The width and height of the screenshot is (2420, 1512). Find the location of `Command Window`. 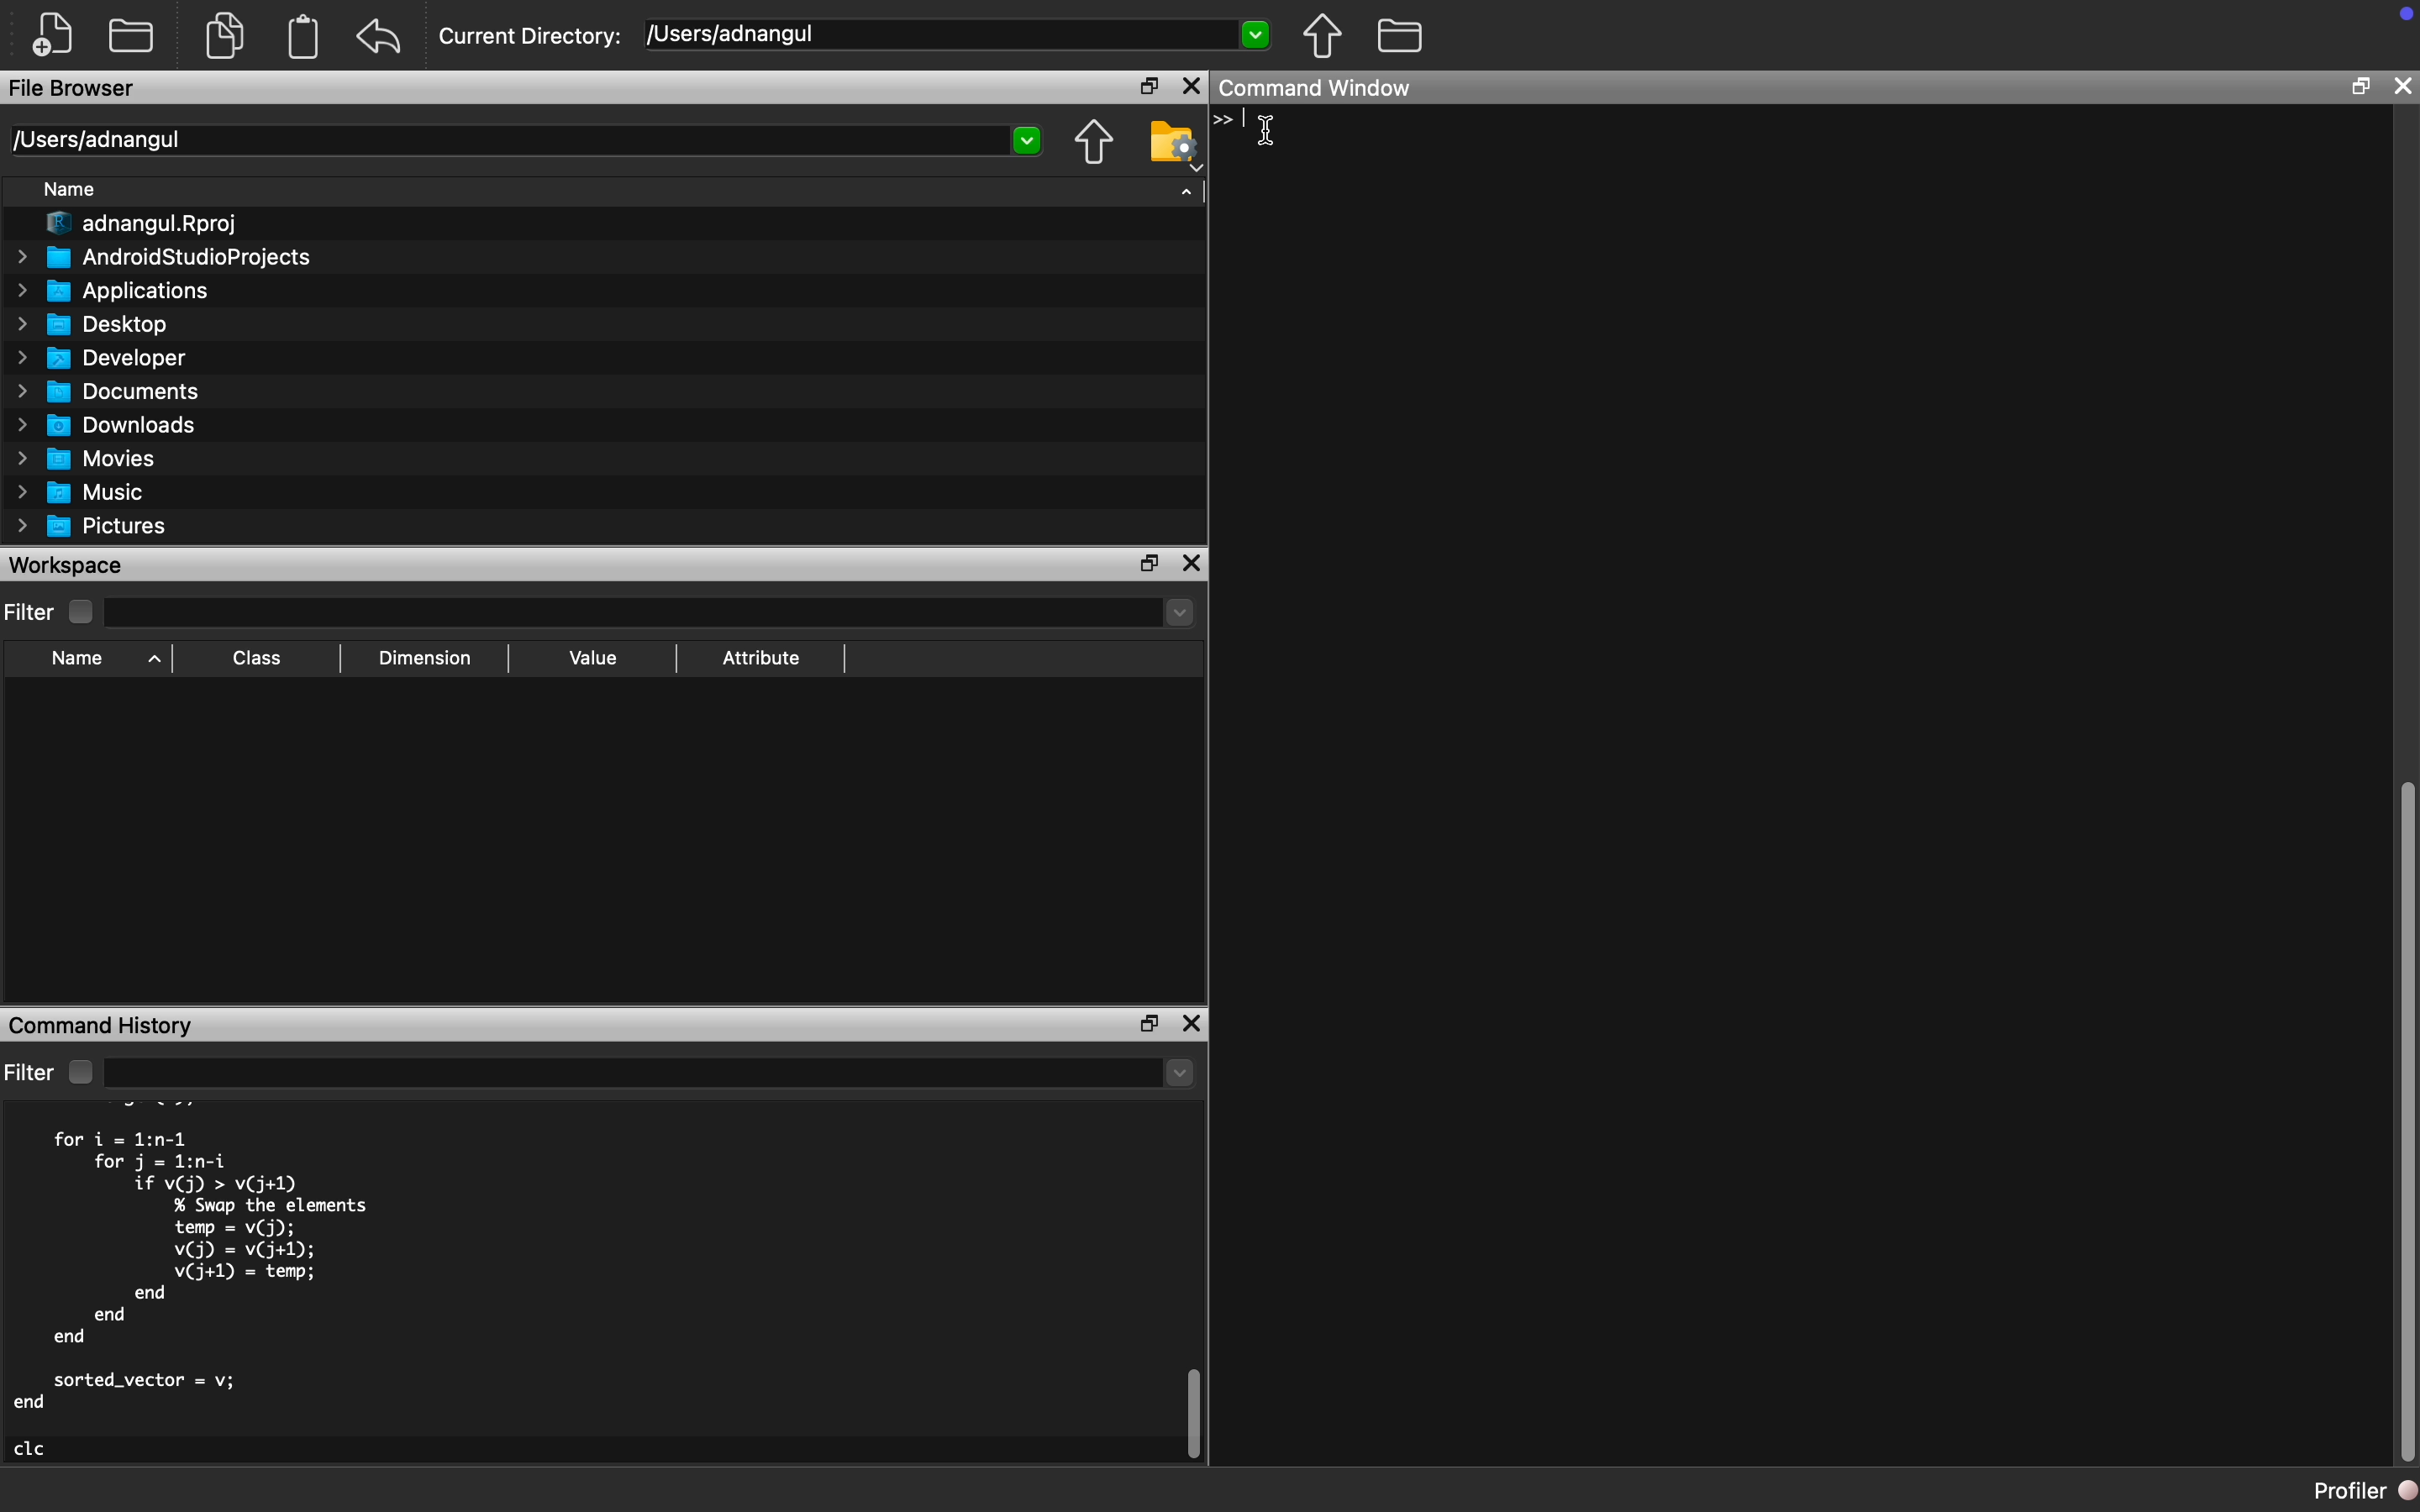

Command Window is located at coordinates (1317, 87).